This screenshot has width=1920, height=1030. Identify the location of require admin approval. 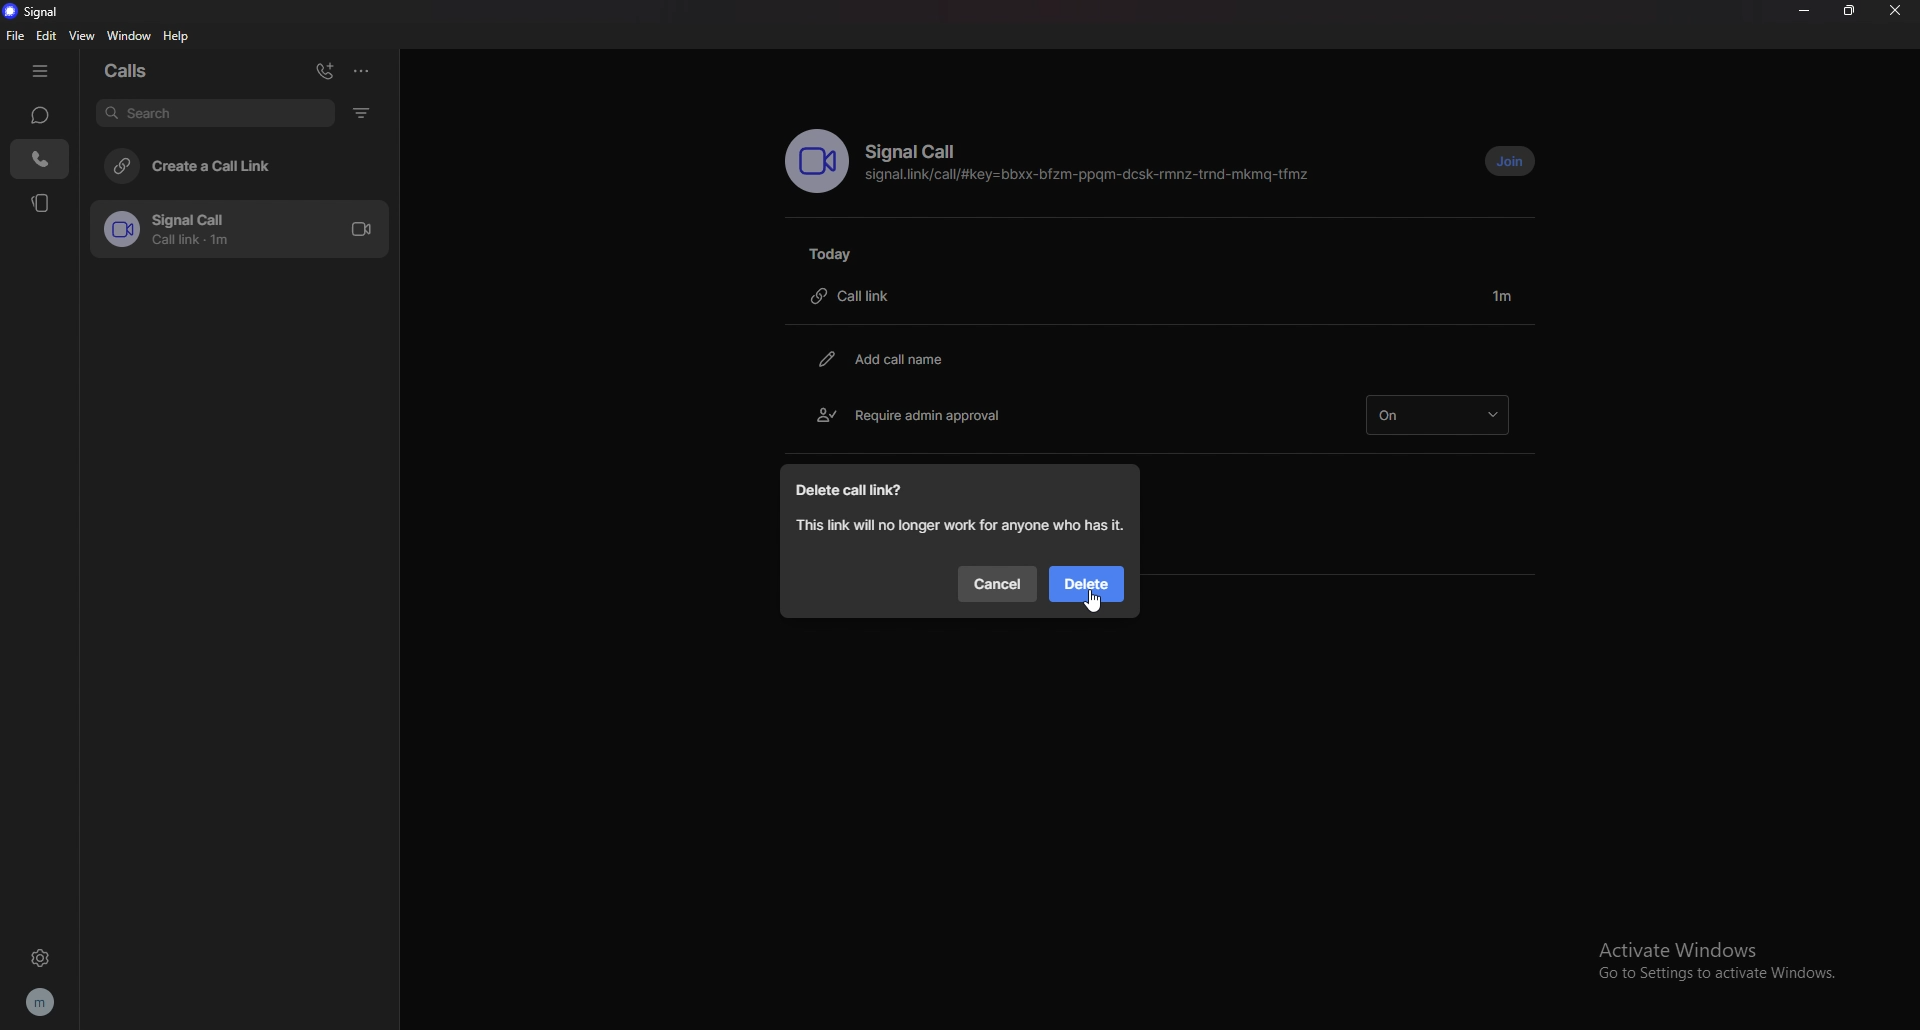
(914, 413).